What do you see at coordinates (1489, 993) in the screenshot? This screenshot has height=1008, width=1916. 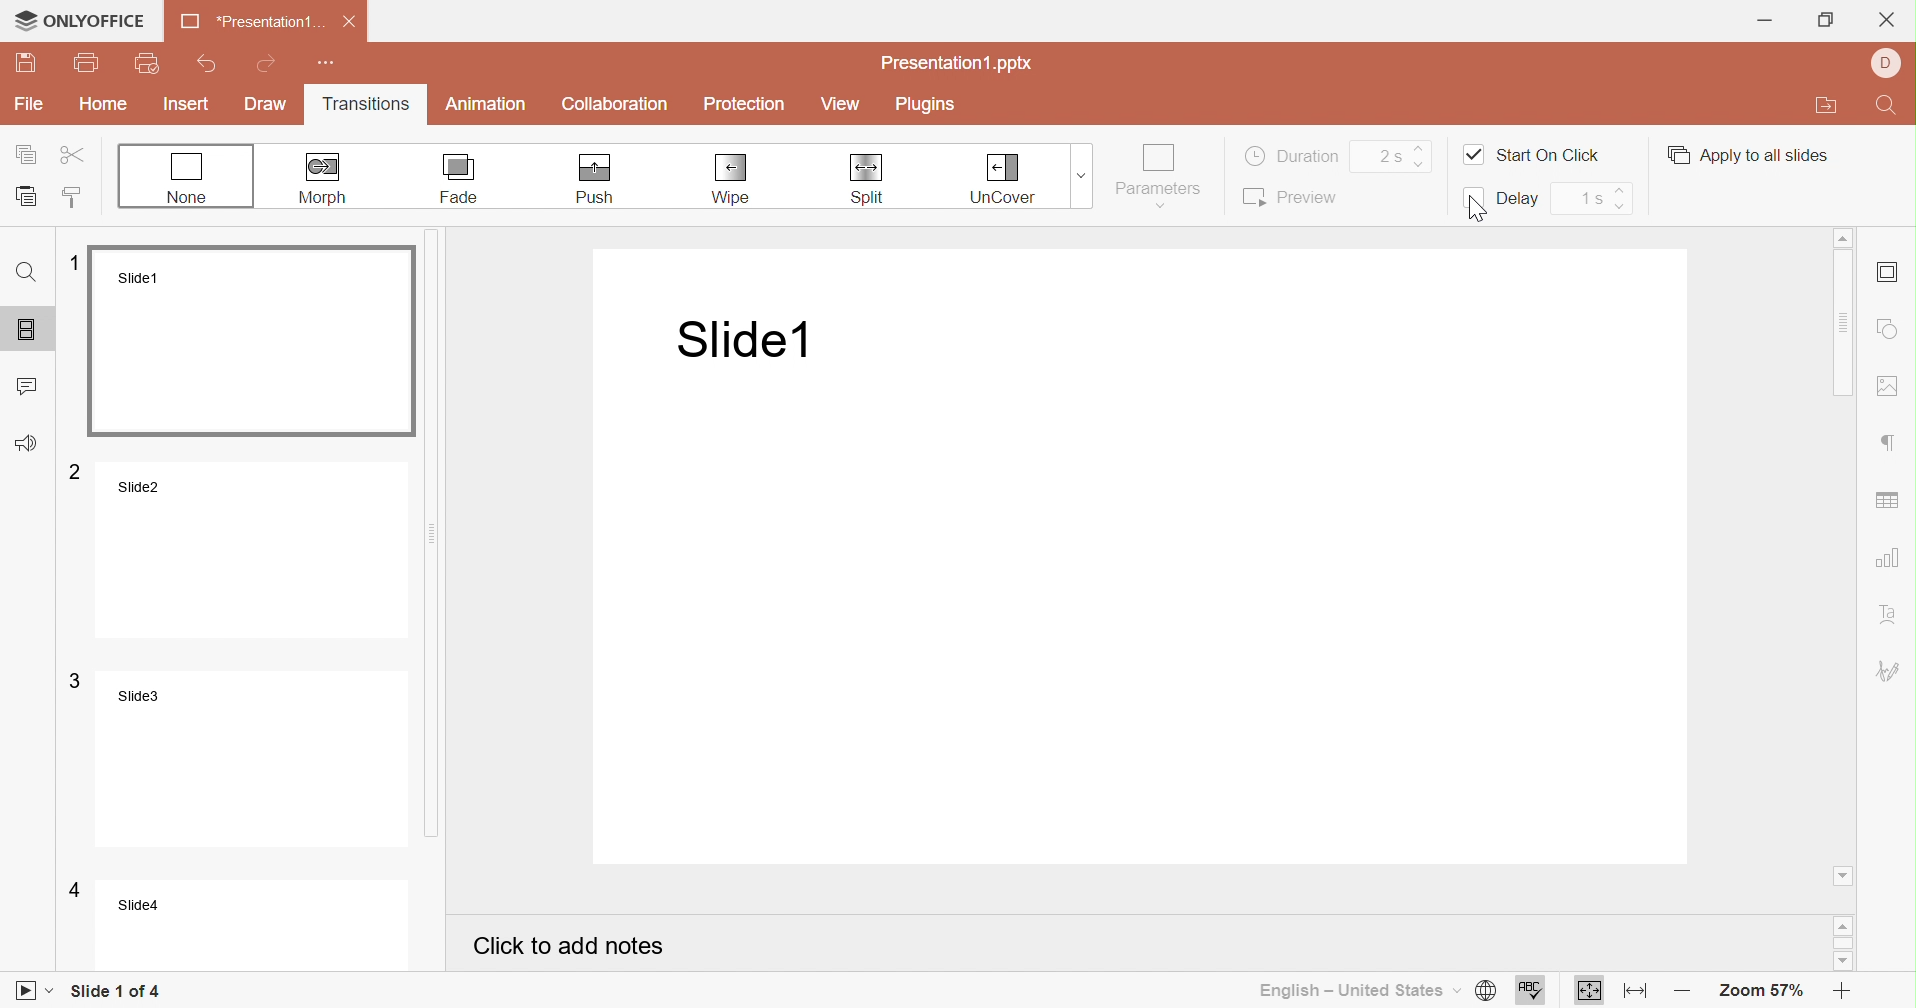 I see `Set document language` at bounding box center [1489, 993].